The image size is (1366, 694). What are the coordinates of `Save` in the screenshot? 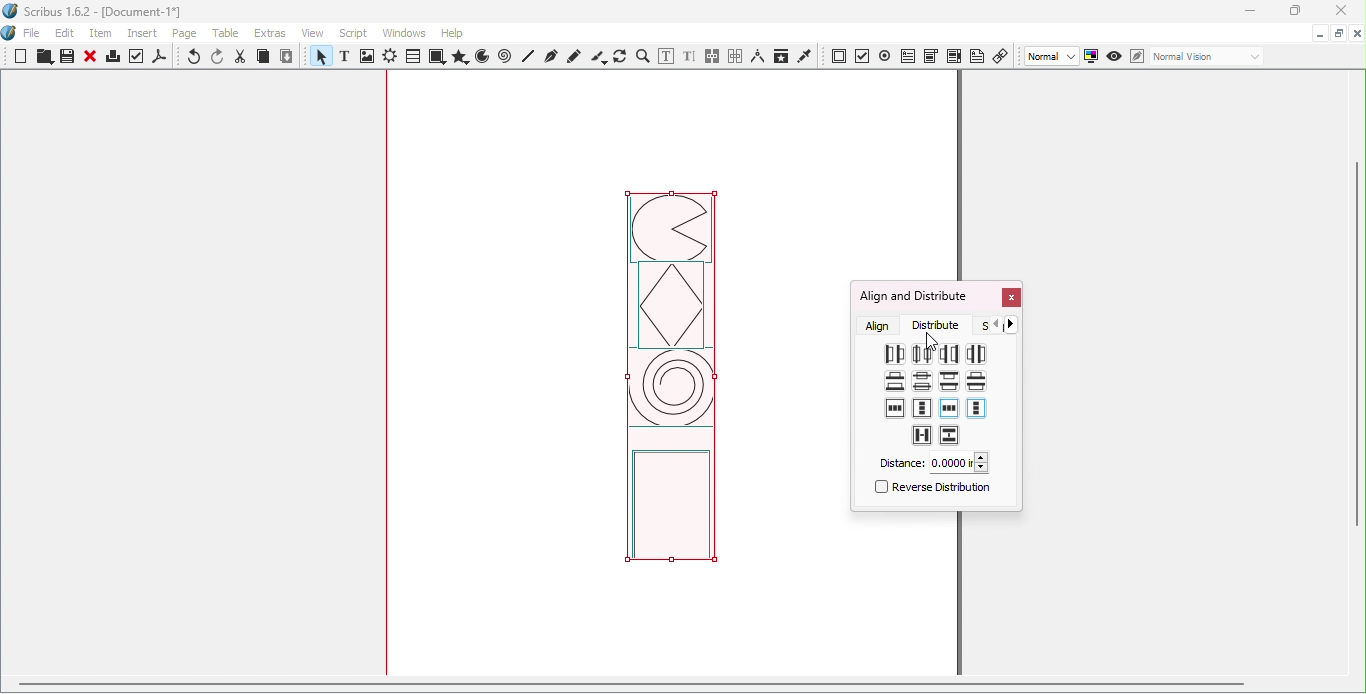 It's located at (65, 57).